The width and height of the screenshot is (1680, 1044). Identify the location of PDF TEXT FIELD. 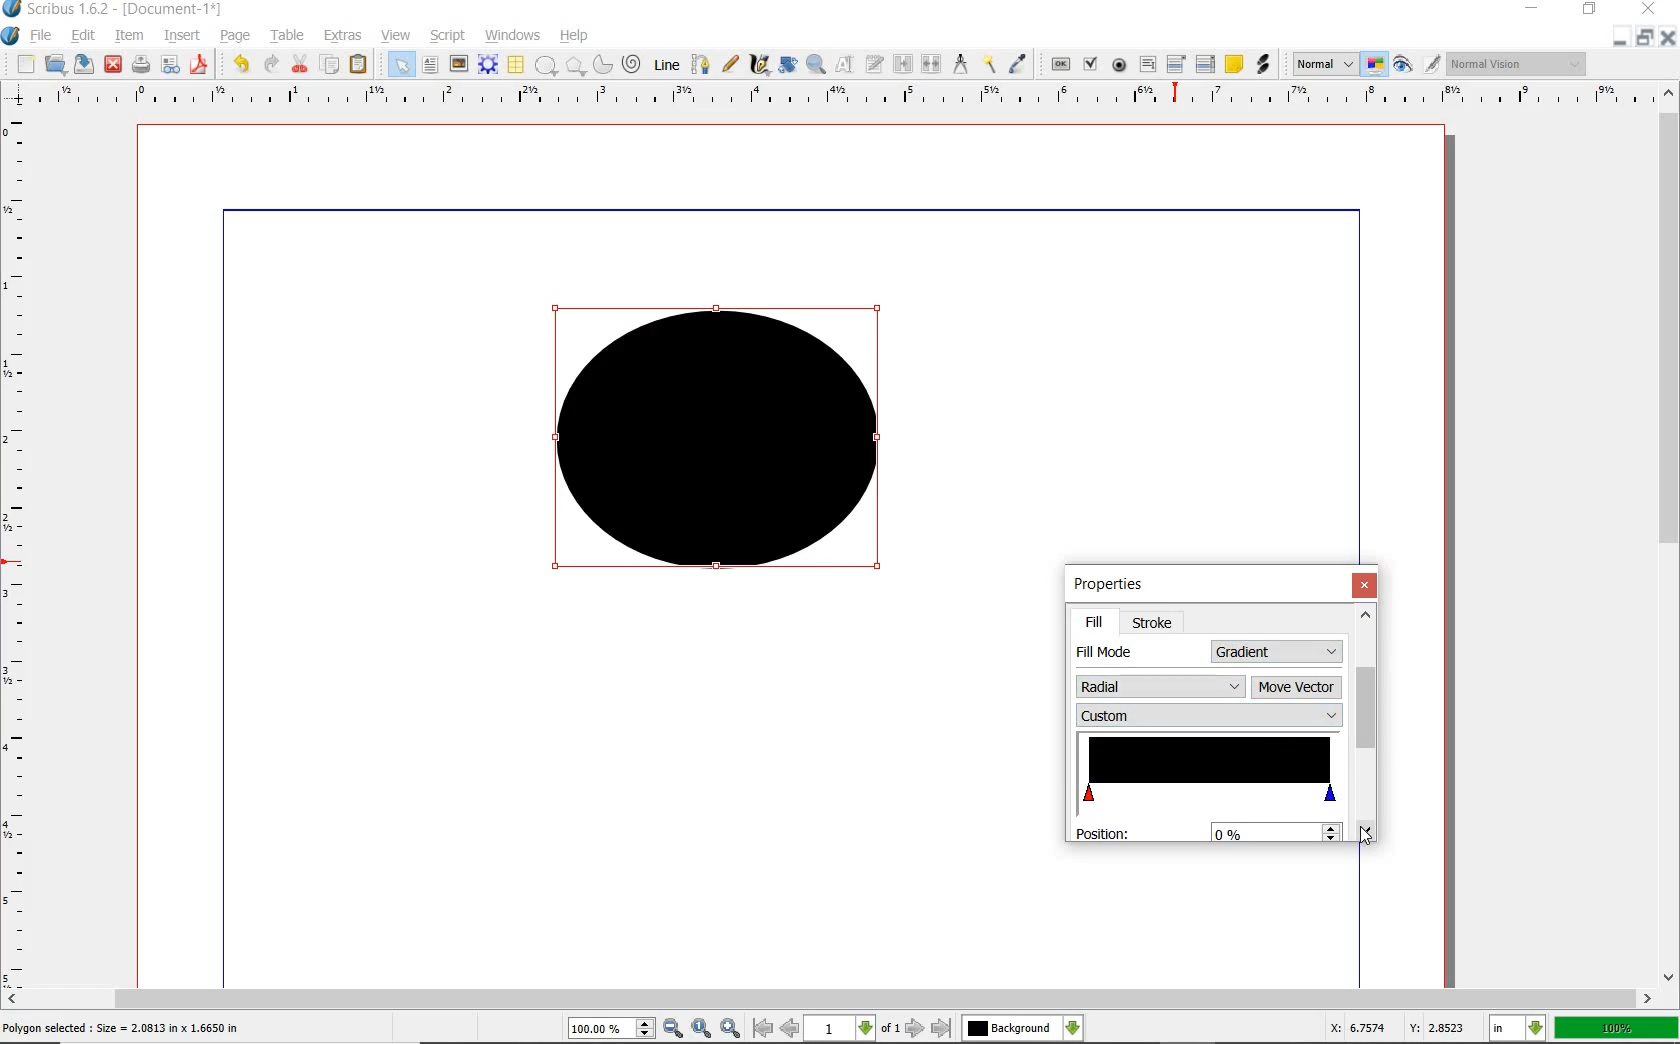
(1147, 64).